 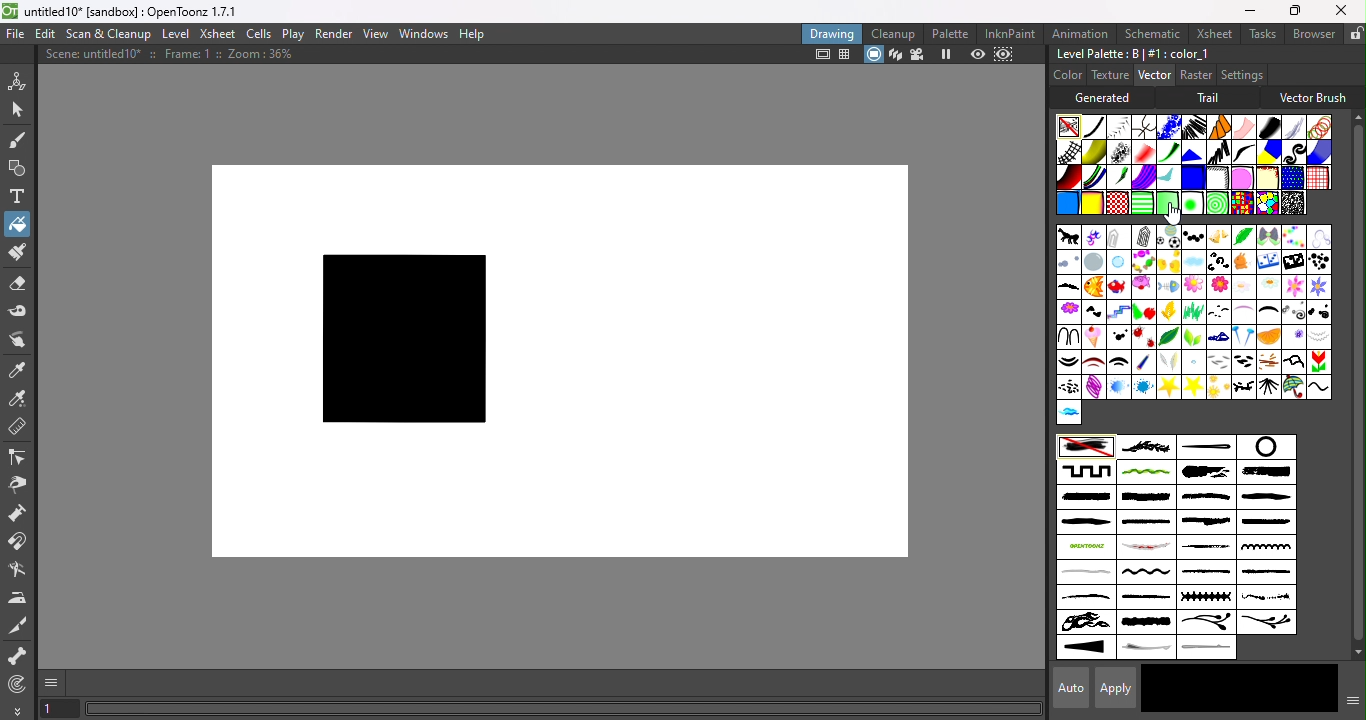 What do you see at coordinates (1269, 151) in the screenshot?
I see `Striped` at bounding box center [1269, 151].